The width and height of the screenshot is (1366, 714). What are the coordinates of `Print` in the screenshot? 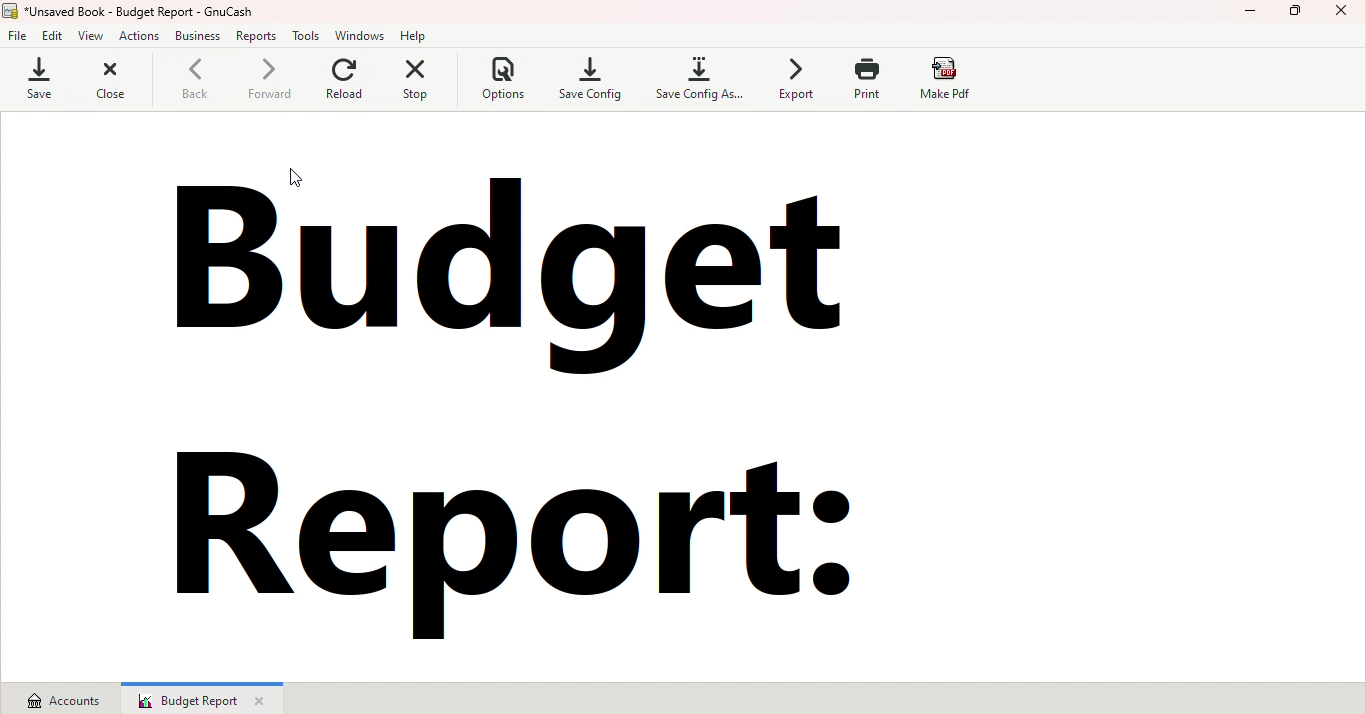 It's located at (870, 82).